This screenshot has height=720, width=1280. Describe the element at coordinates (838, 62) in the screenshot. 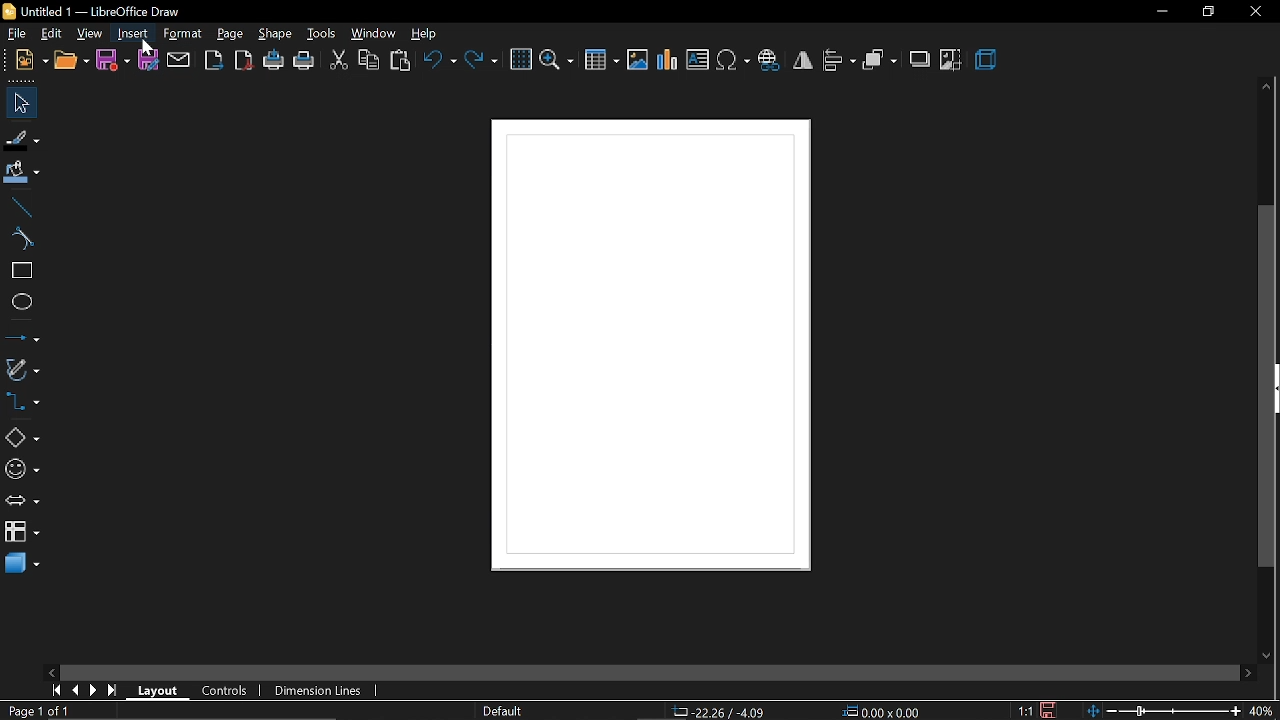

I see `align` at that location.